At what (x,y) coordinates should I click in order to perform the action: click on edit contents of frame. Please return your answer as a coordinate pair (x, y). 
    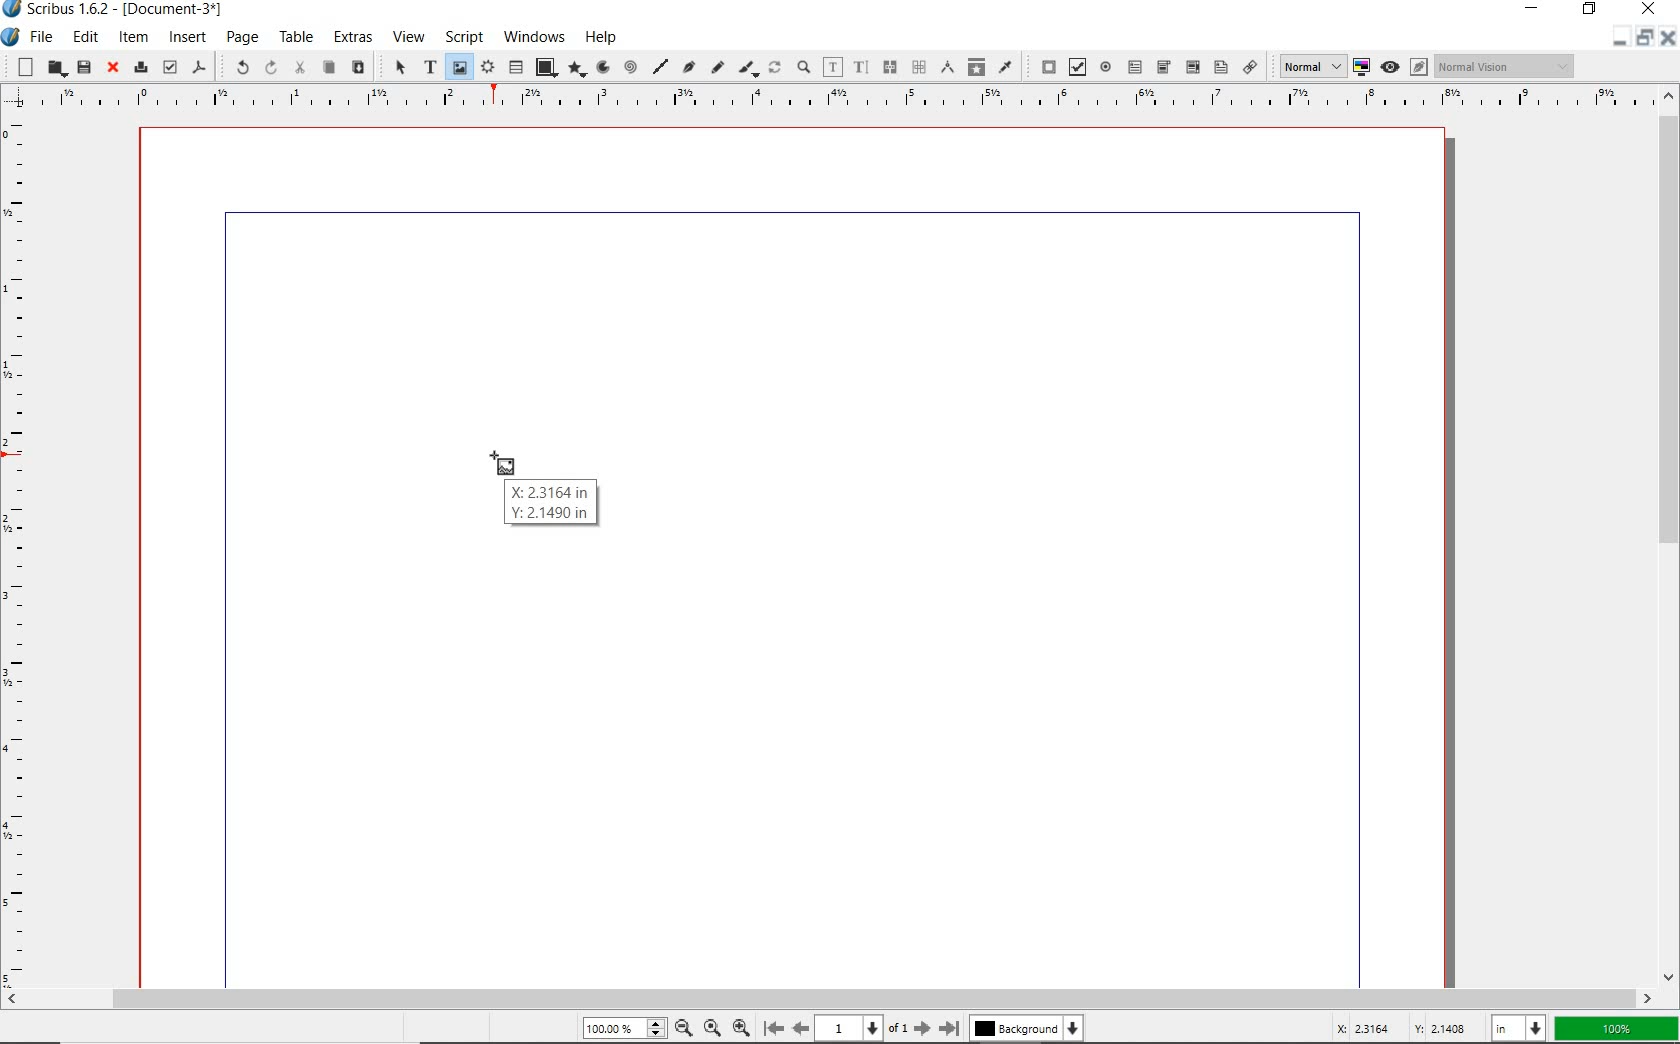
    Looking at the image, I should click on (832, 66).